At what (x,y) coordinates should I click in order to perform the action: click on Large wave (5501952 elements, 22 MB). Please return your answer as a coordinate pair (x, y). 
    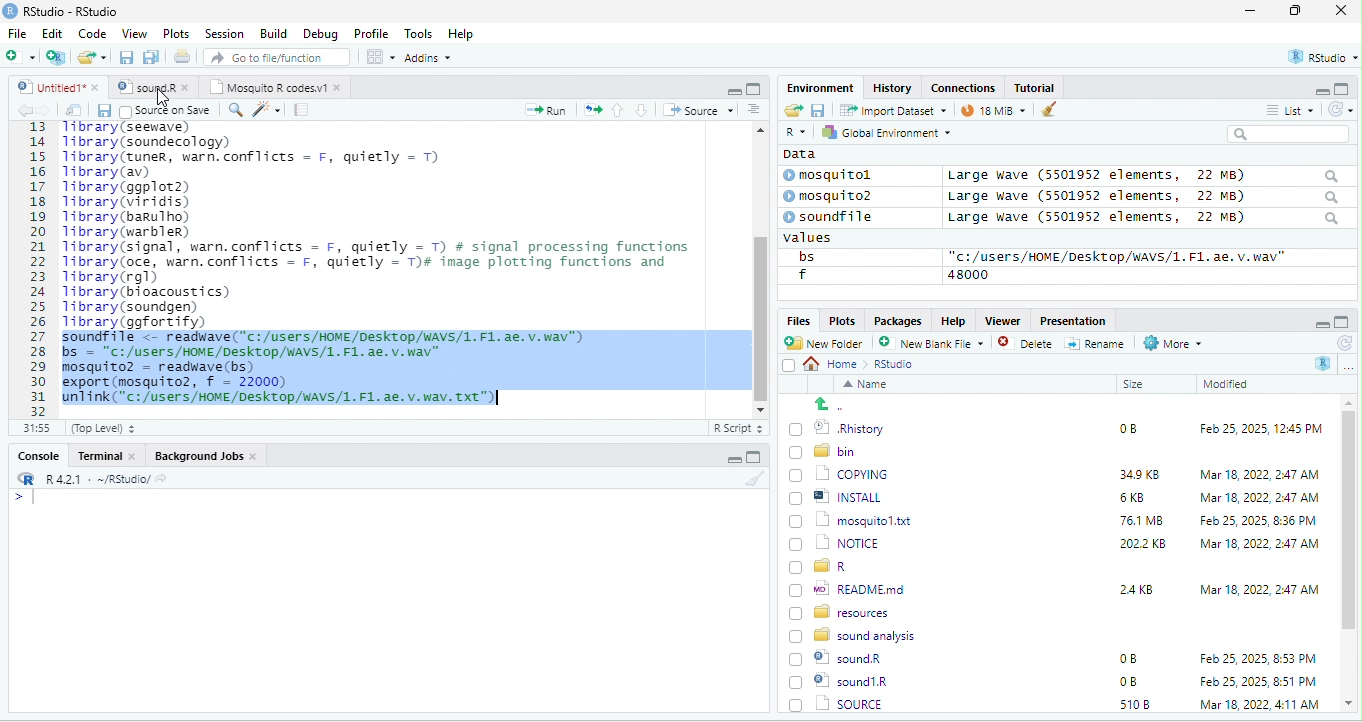
    Looking at the image, I should click on (1144, 219).